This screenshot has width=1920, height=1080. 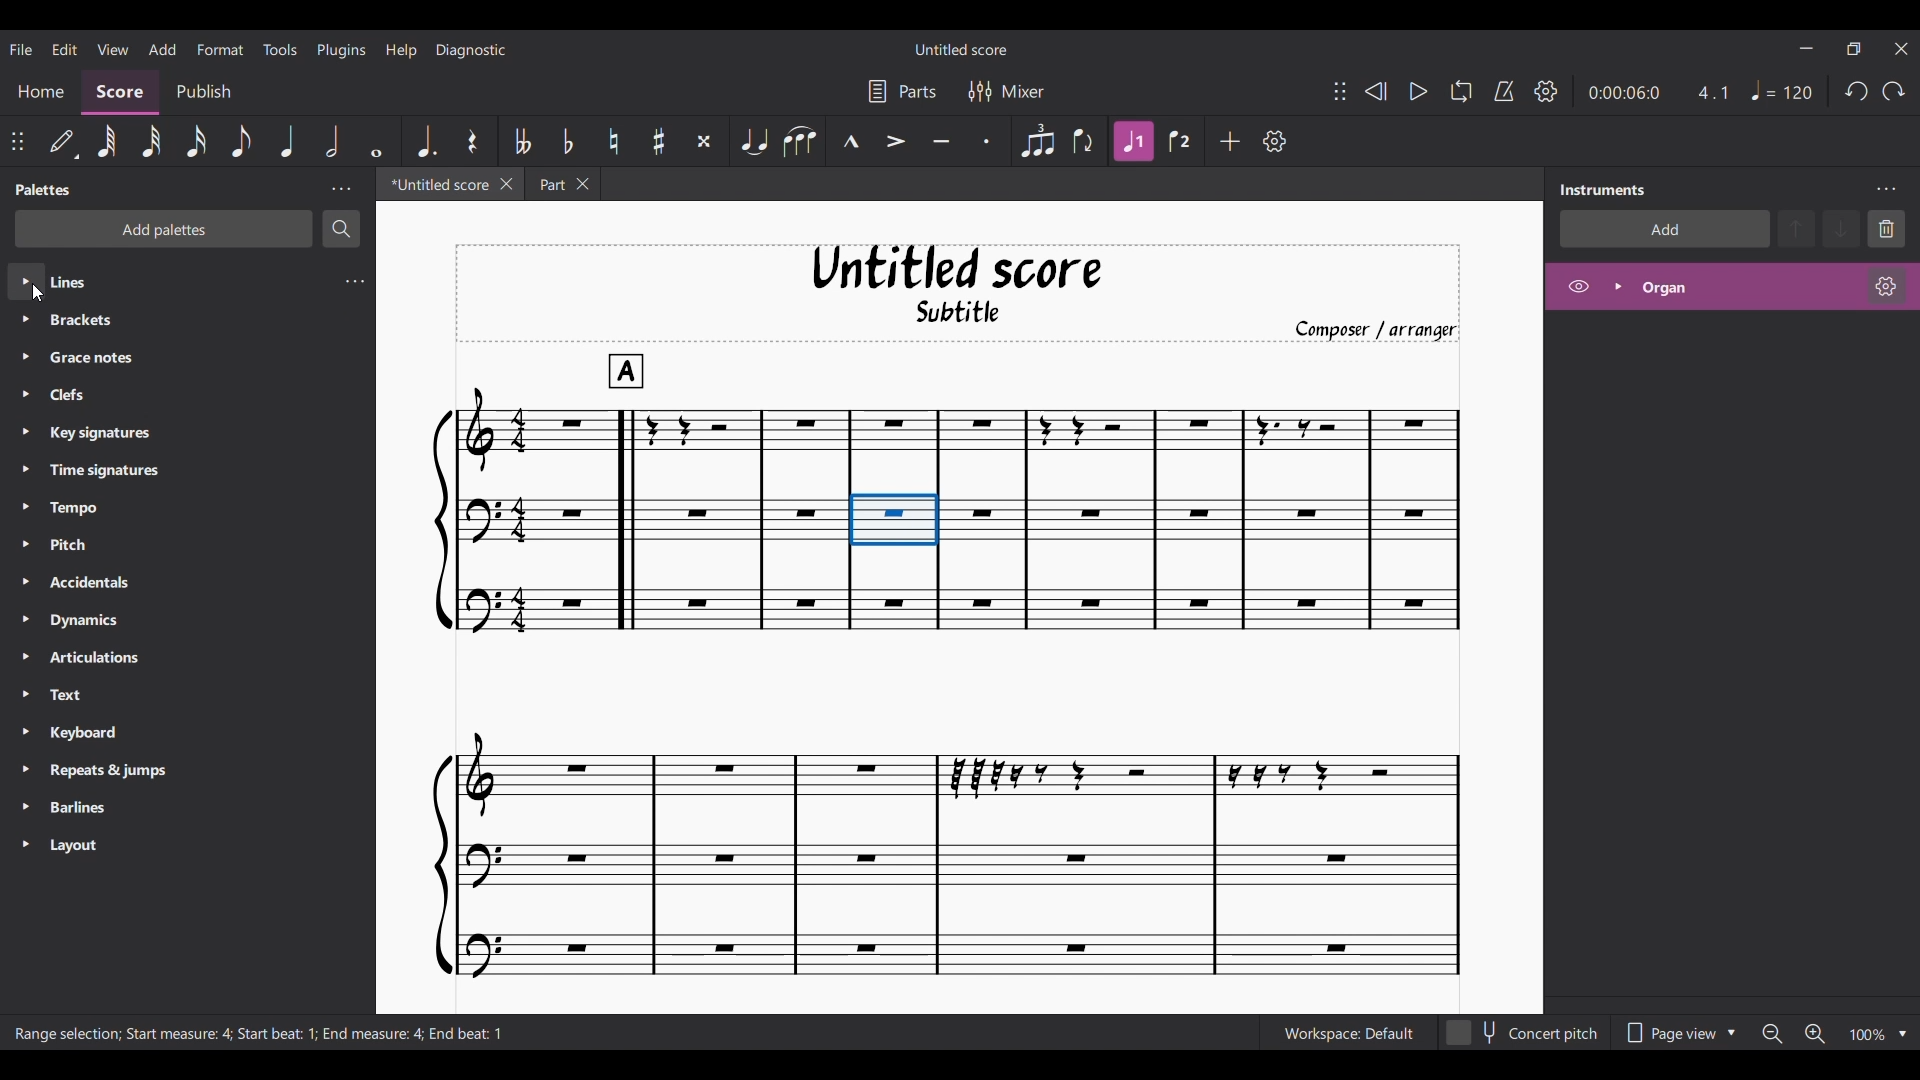 I want to click on Instruments panel settings, so click(x=1886, y=189).